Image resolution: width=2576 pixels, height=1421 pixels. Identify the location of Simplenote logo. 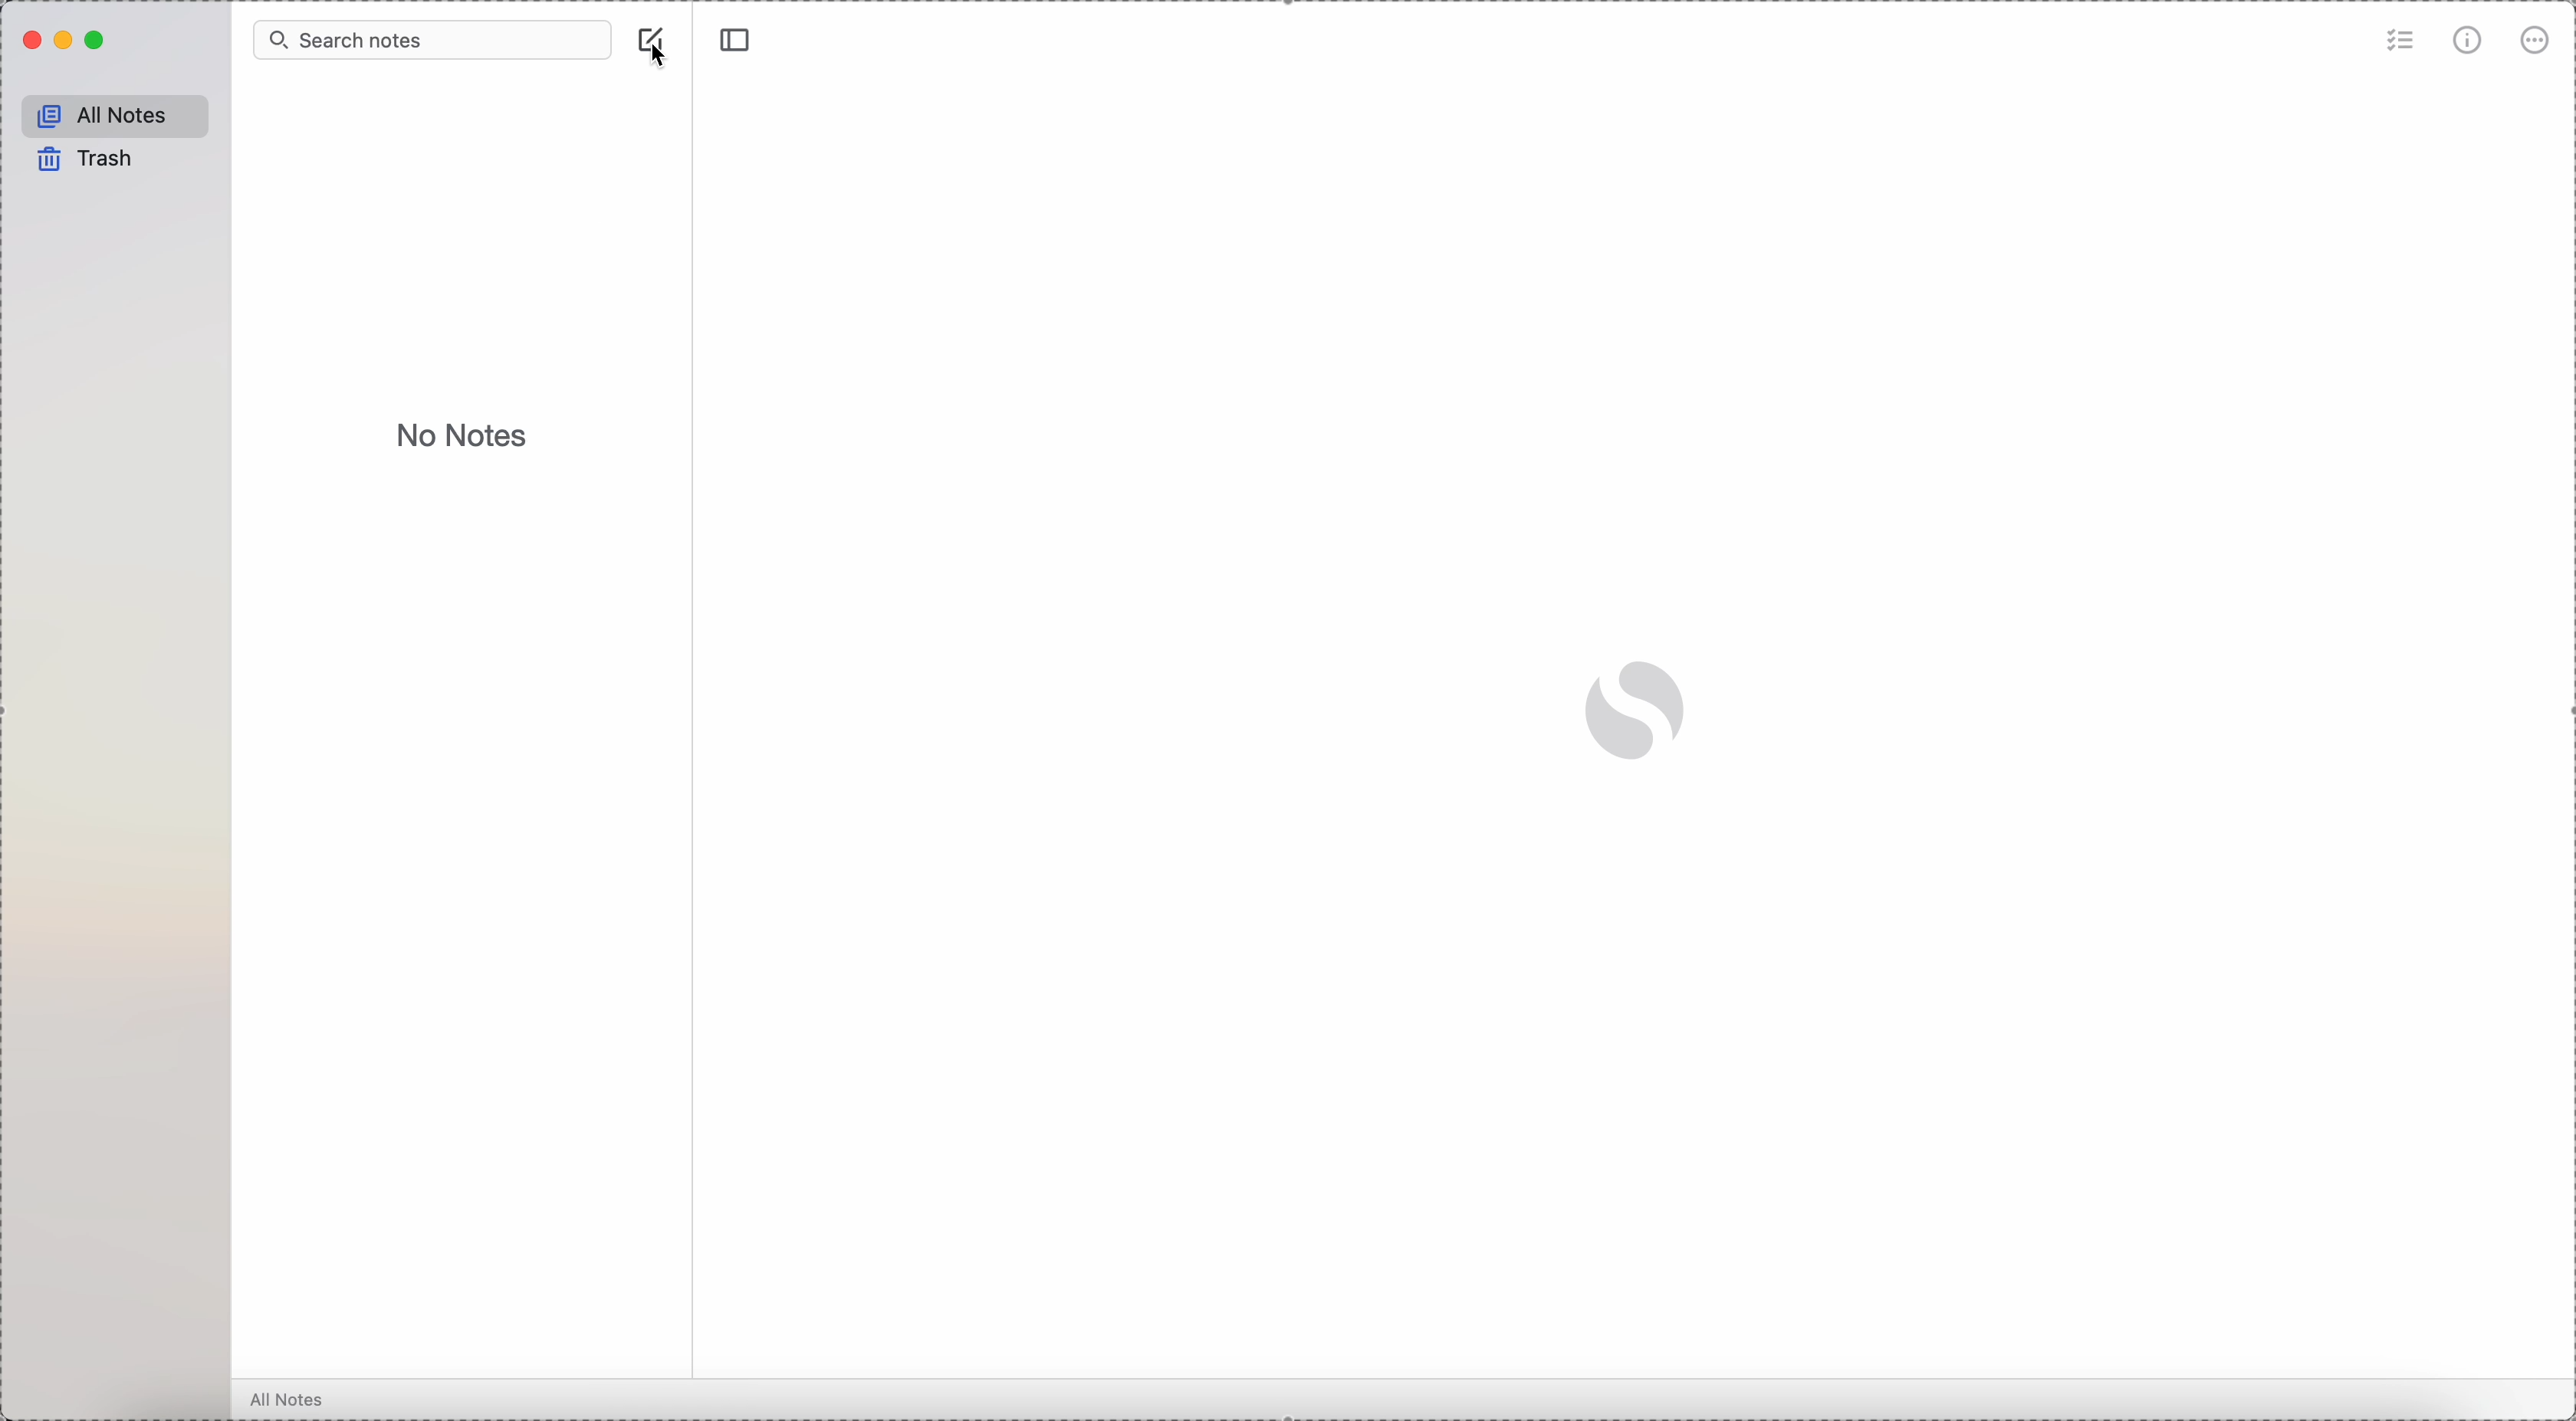
(1634, 707).